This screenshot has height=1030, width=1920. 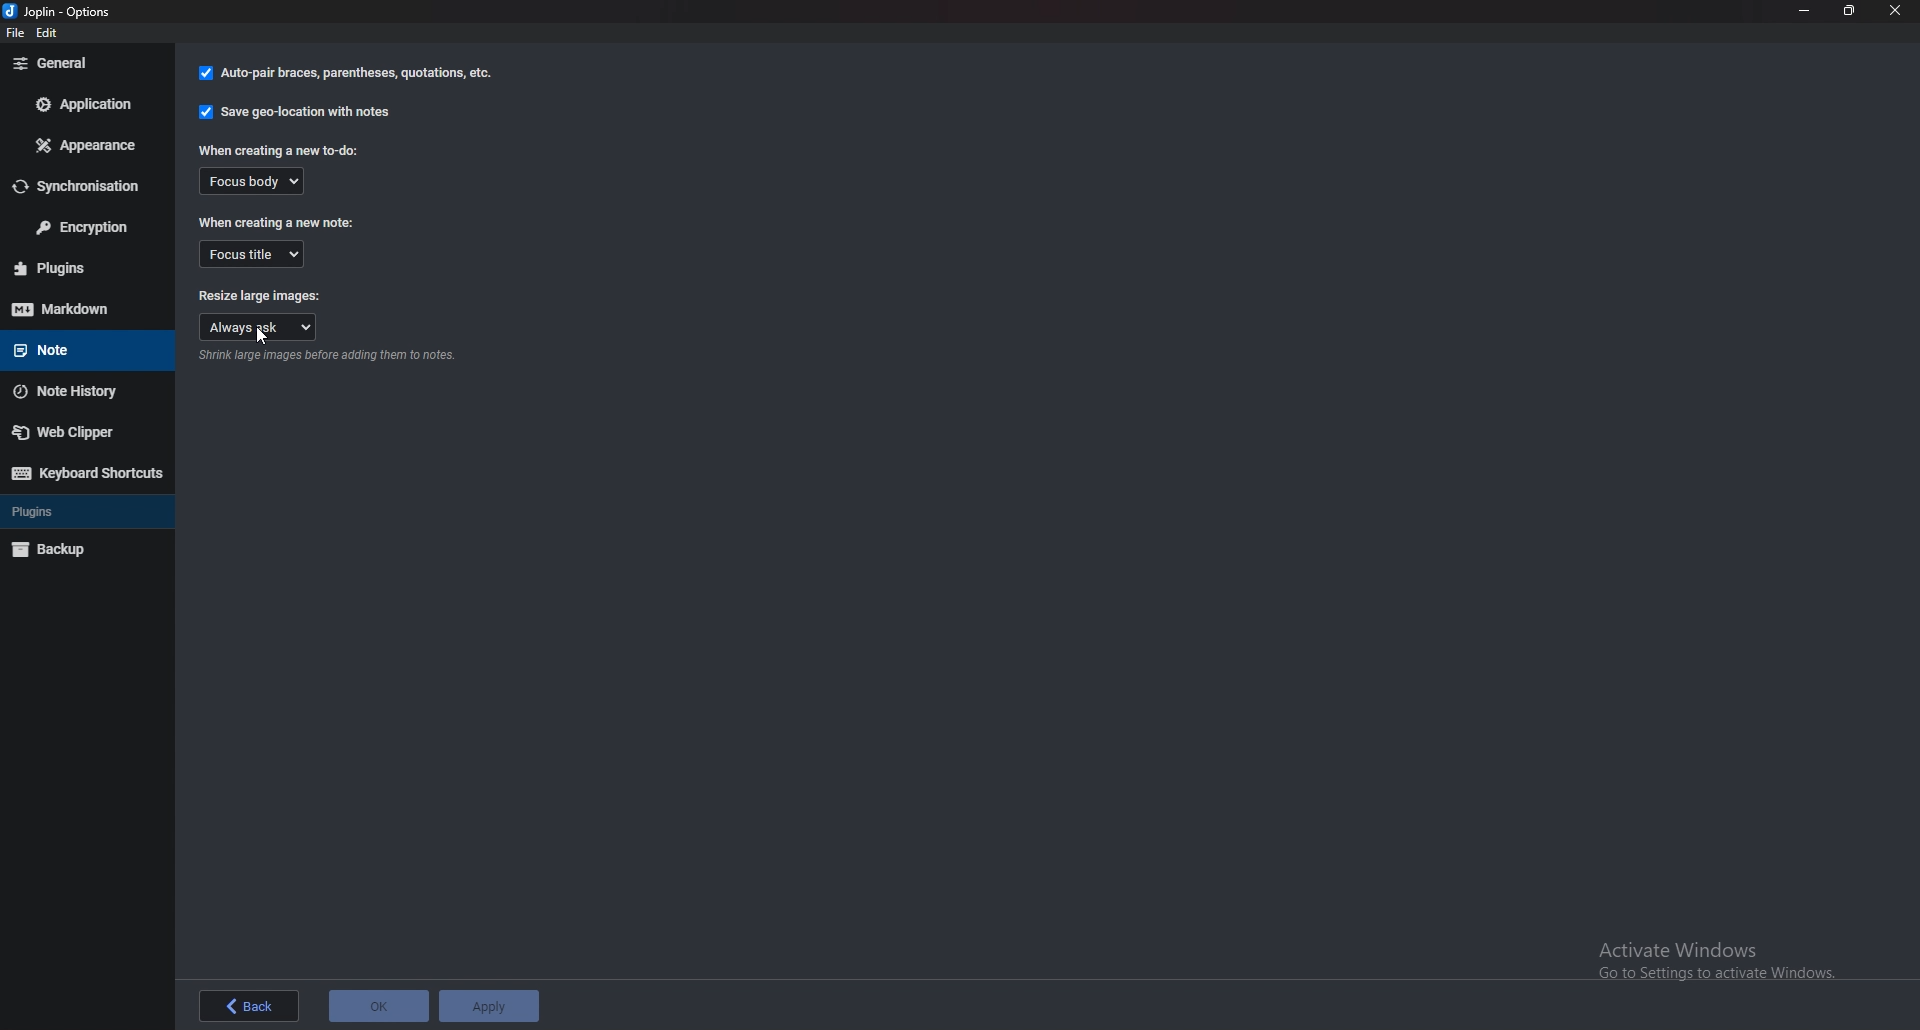 I want to click on Focus title, so click(x=253, y=253).